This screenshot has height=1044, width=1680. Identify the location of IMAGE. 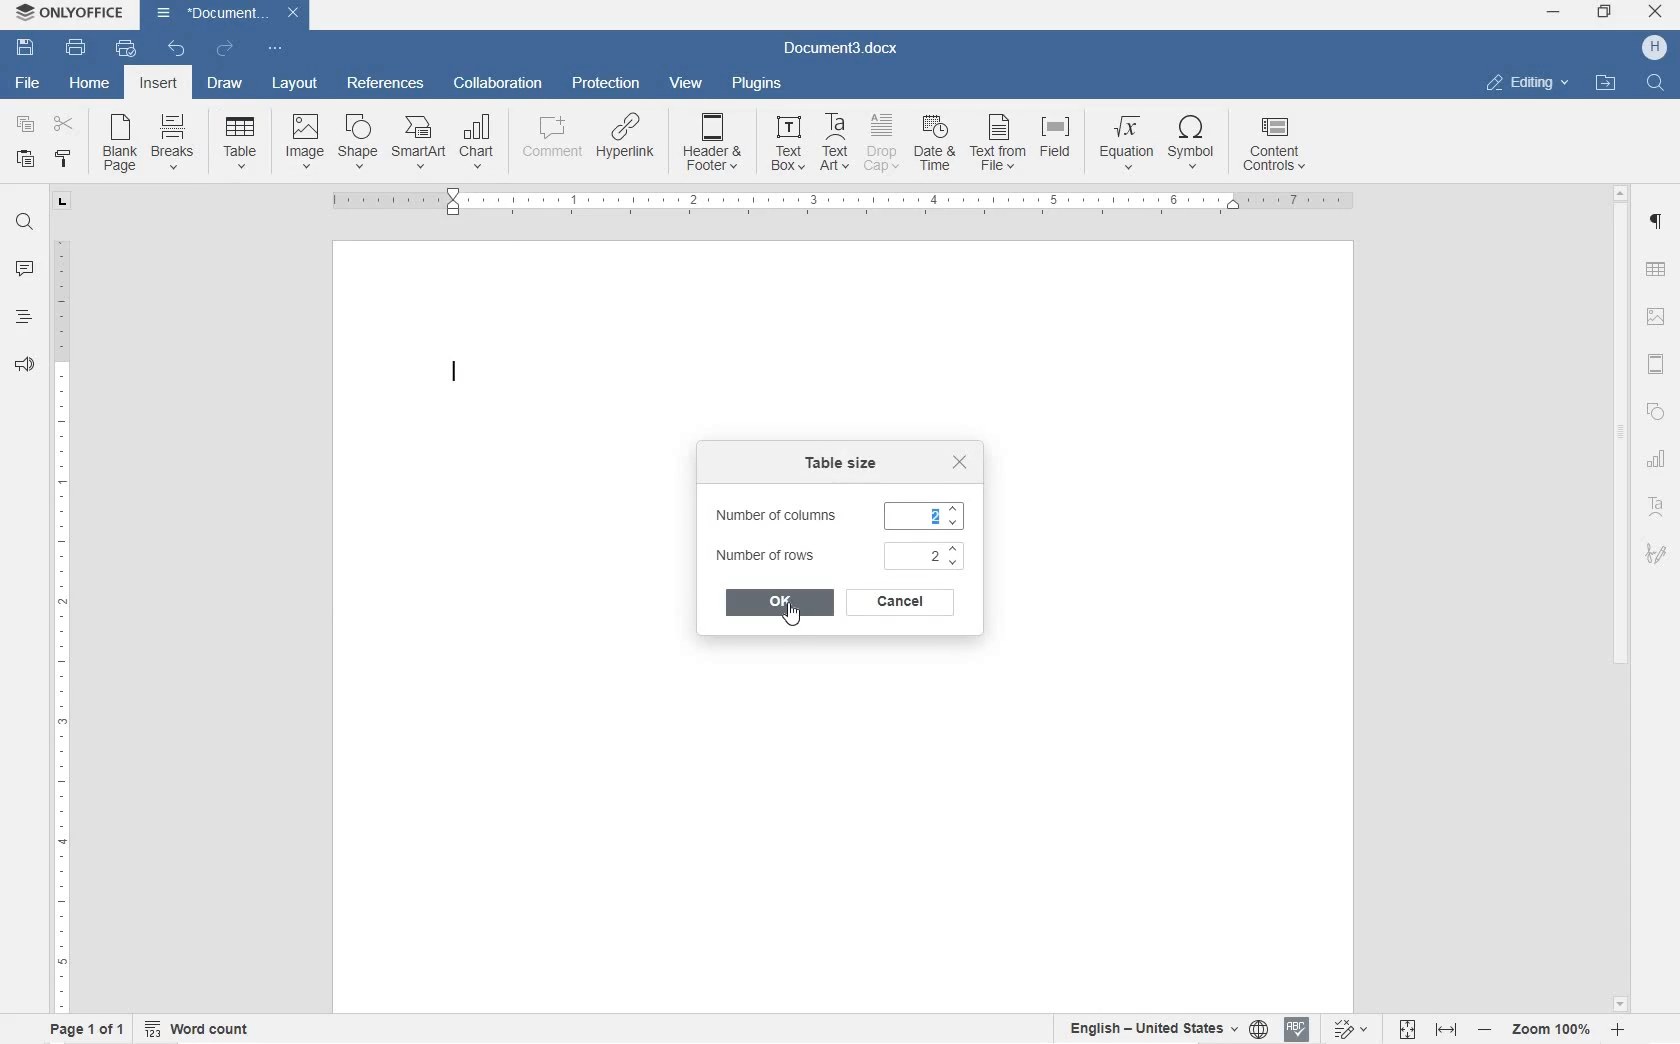
(1658, 318).